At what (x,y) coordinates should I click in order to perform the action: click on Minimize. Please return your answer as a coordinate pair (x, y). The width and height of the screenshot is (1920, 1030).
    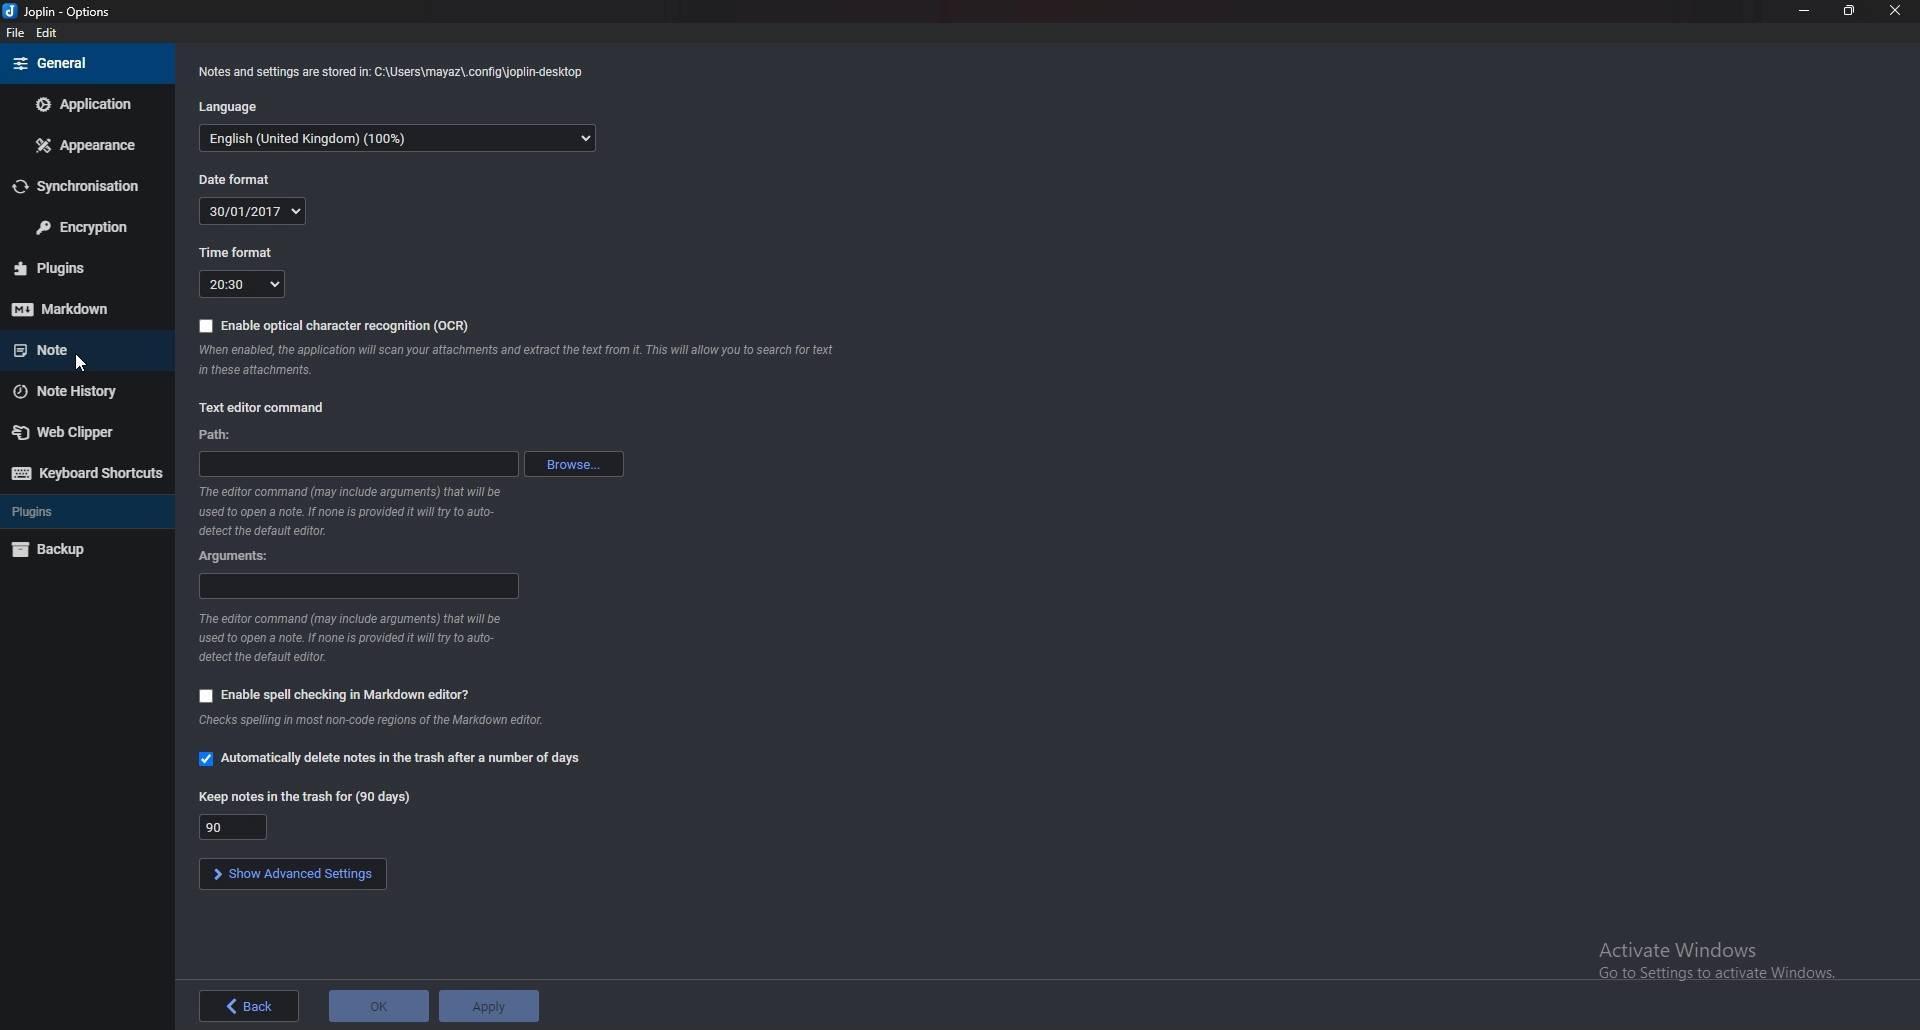
    Looking at the image, I should click on (1803, 11).